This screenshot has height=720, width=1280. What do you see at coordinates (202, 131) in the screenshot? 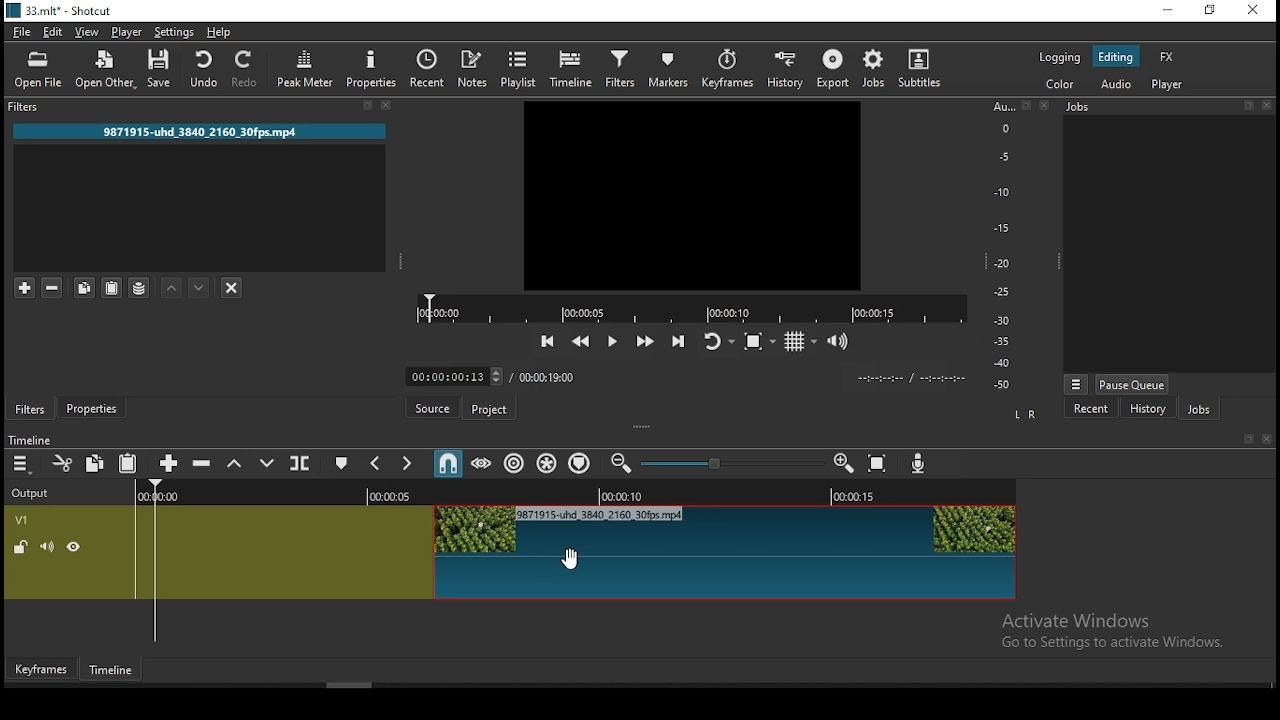
I see `9871915-uhd 3840 2160_30fps.mp4` at bounding box center [202, 131].